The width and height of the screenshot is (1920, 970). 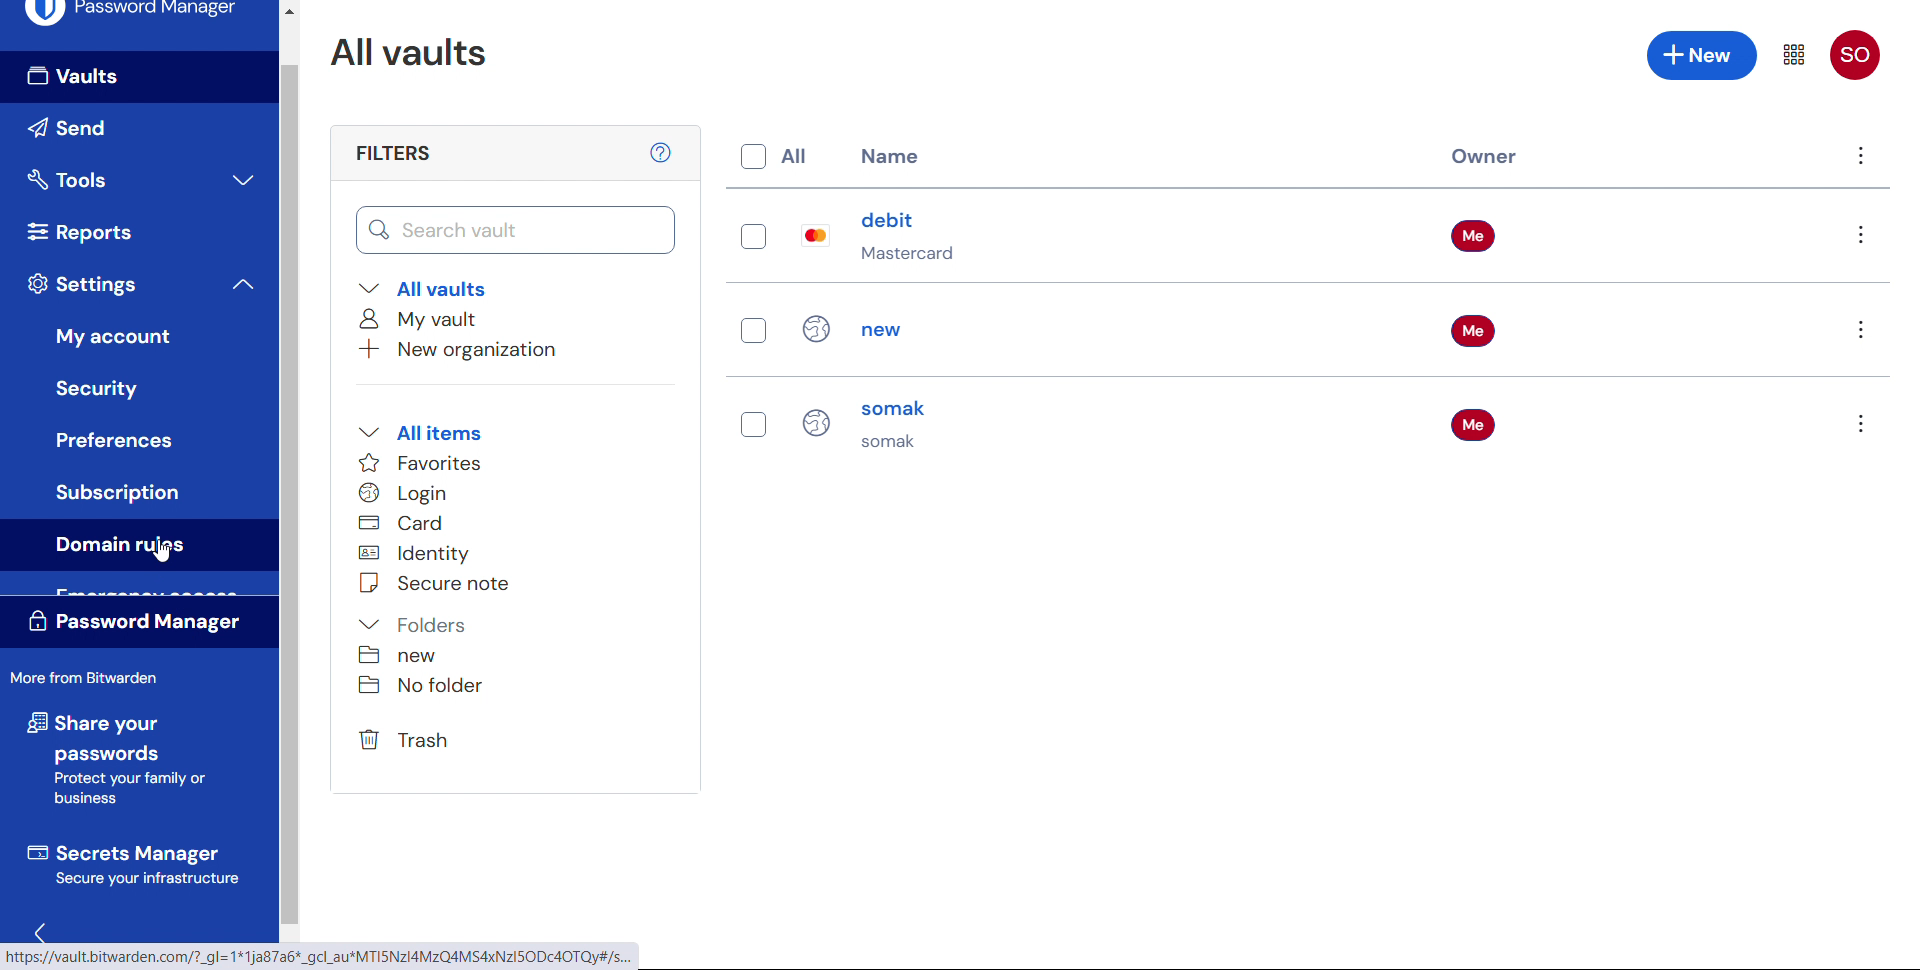 I want to click on All vaults , so click(x=424, y=288).